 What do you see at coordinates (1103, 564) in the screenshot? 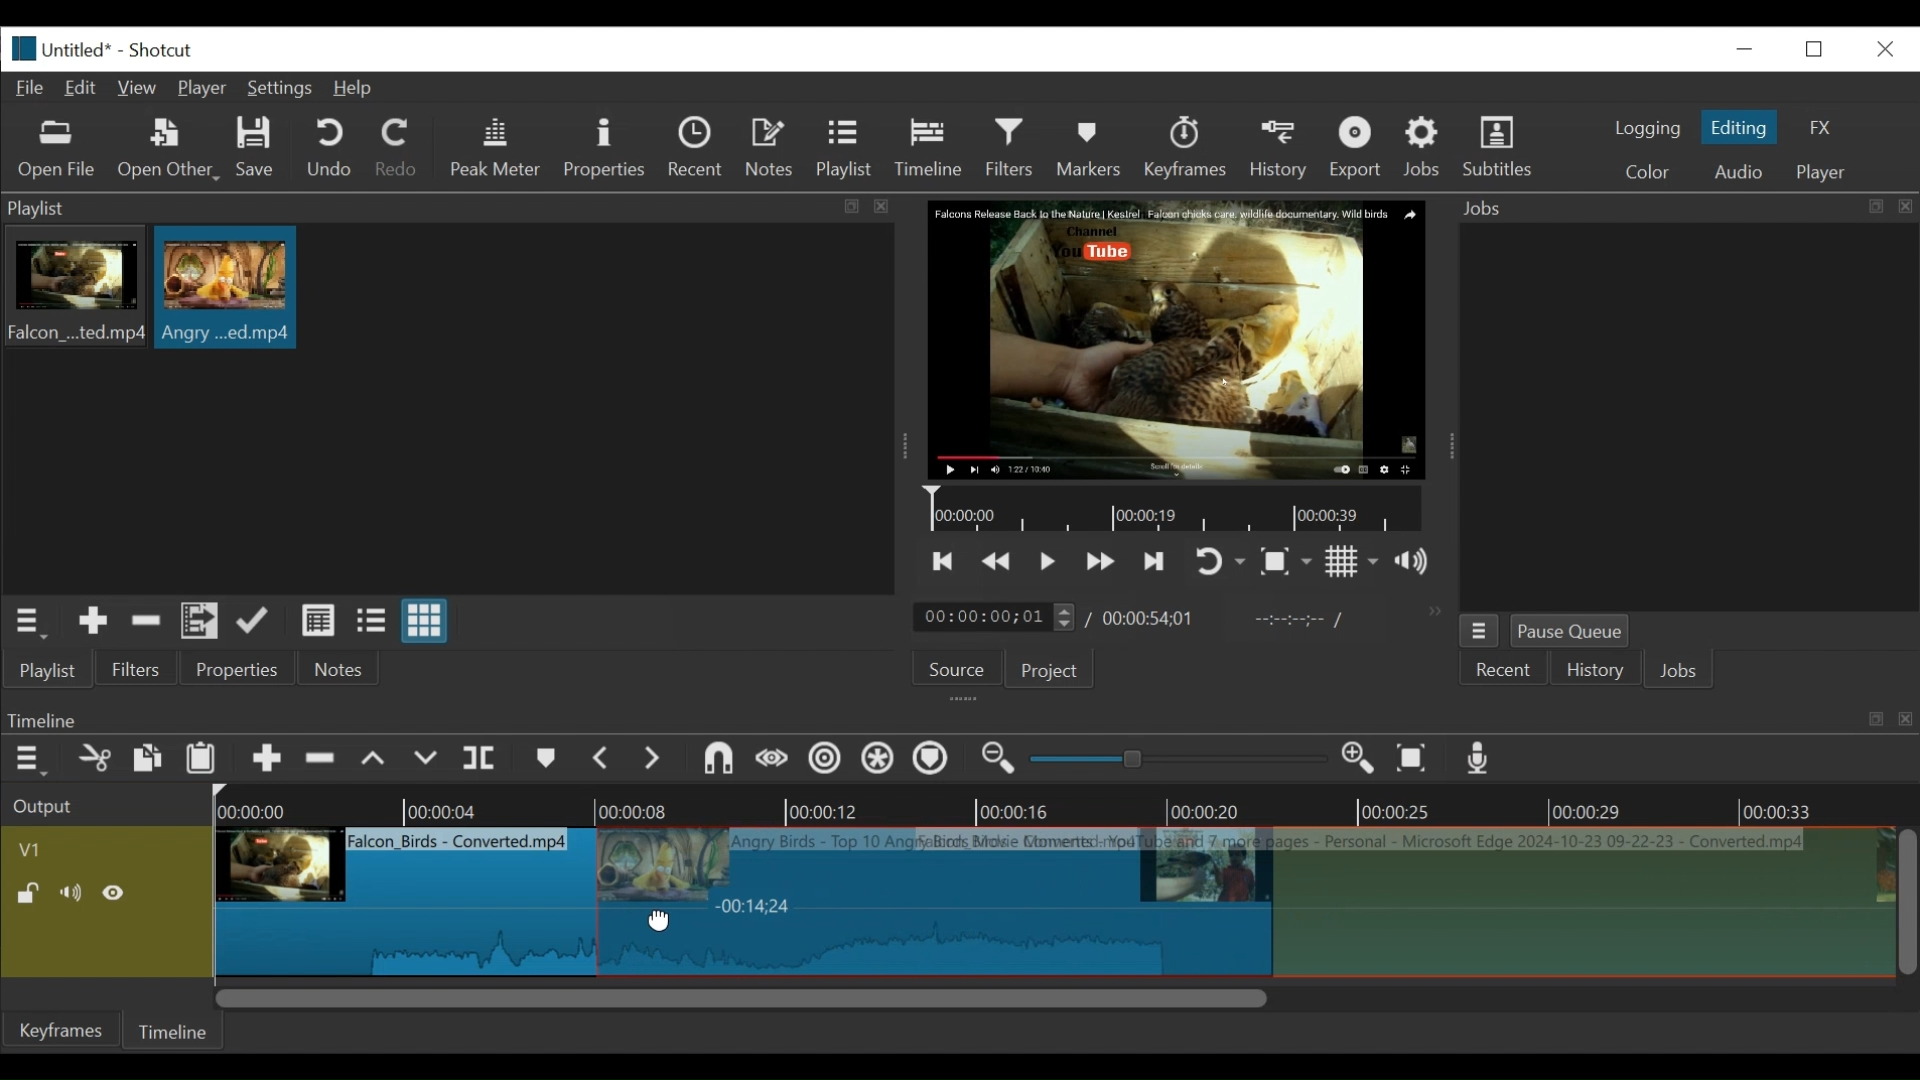
I see `play forward quickly` at bounding box center [1103, 564].